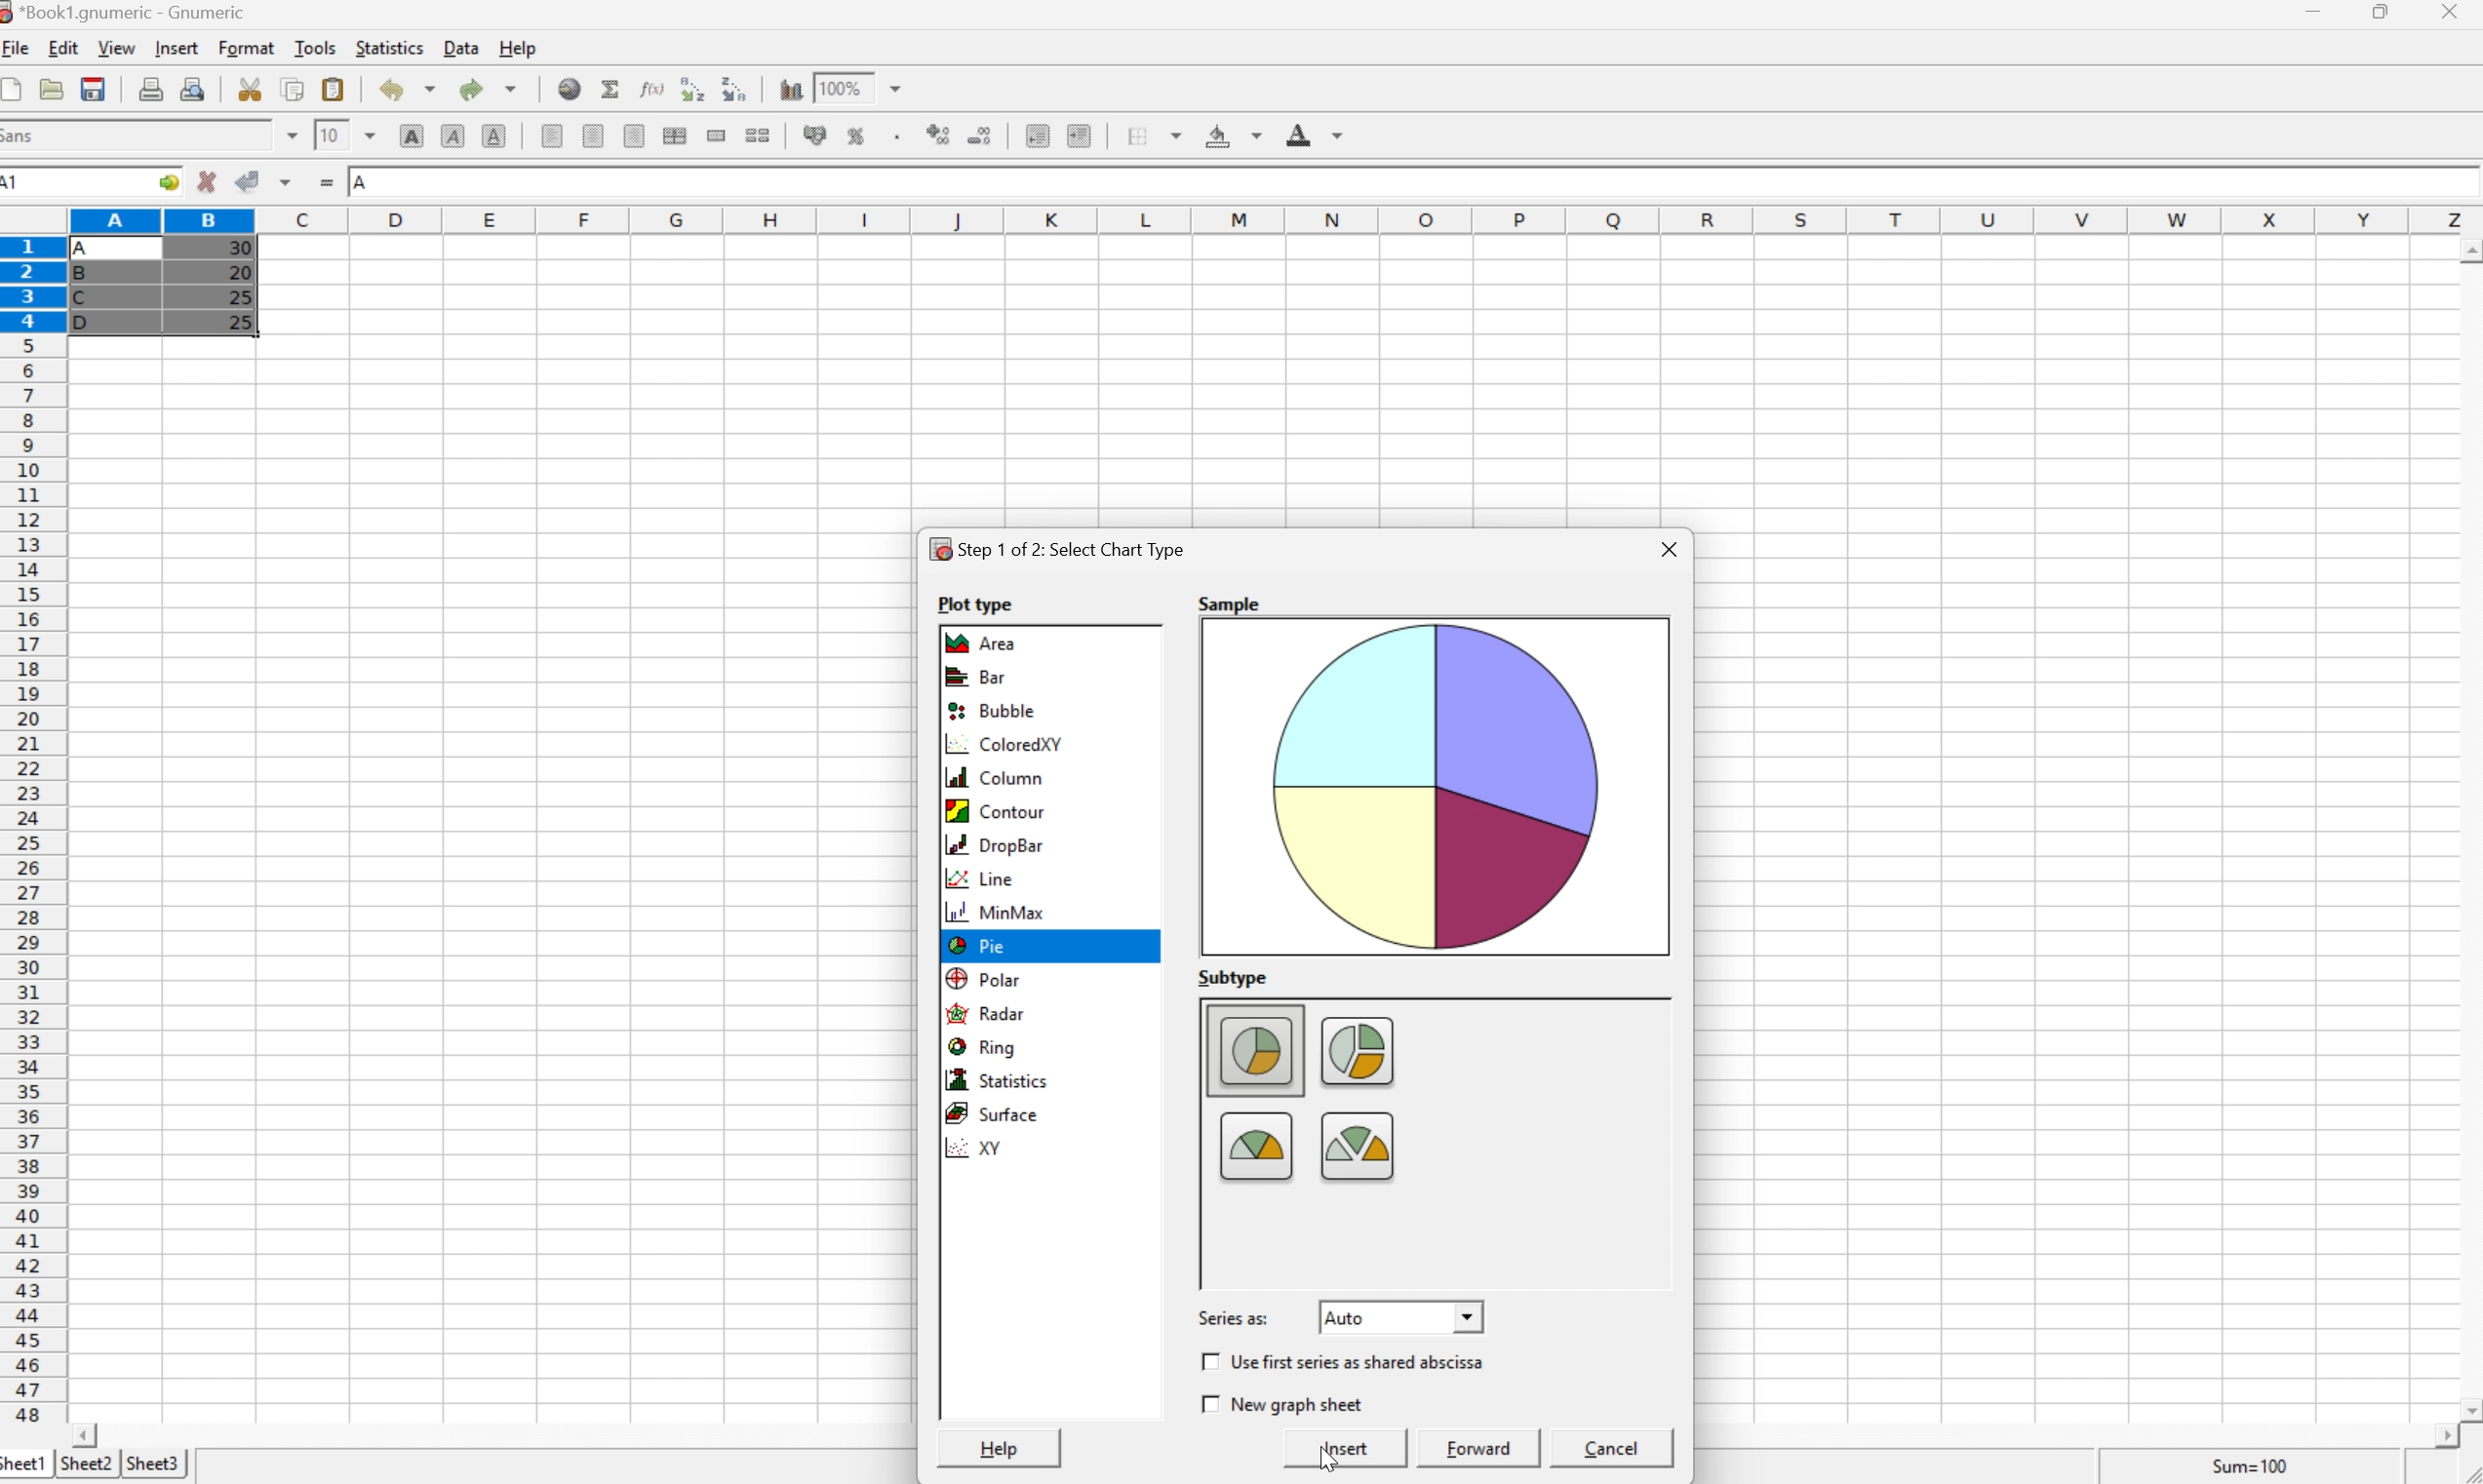  What do you see at coordinates (1659, 1145) in the screenshot?
I see `Scroll Bar` at bounding box center [1659, 1145].